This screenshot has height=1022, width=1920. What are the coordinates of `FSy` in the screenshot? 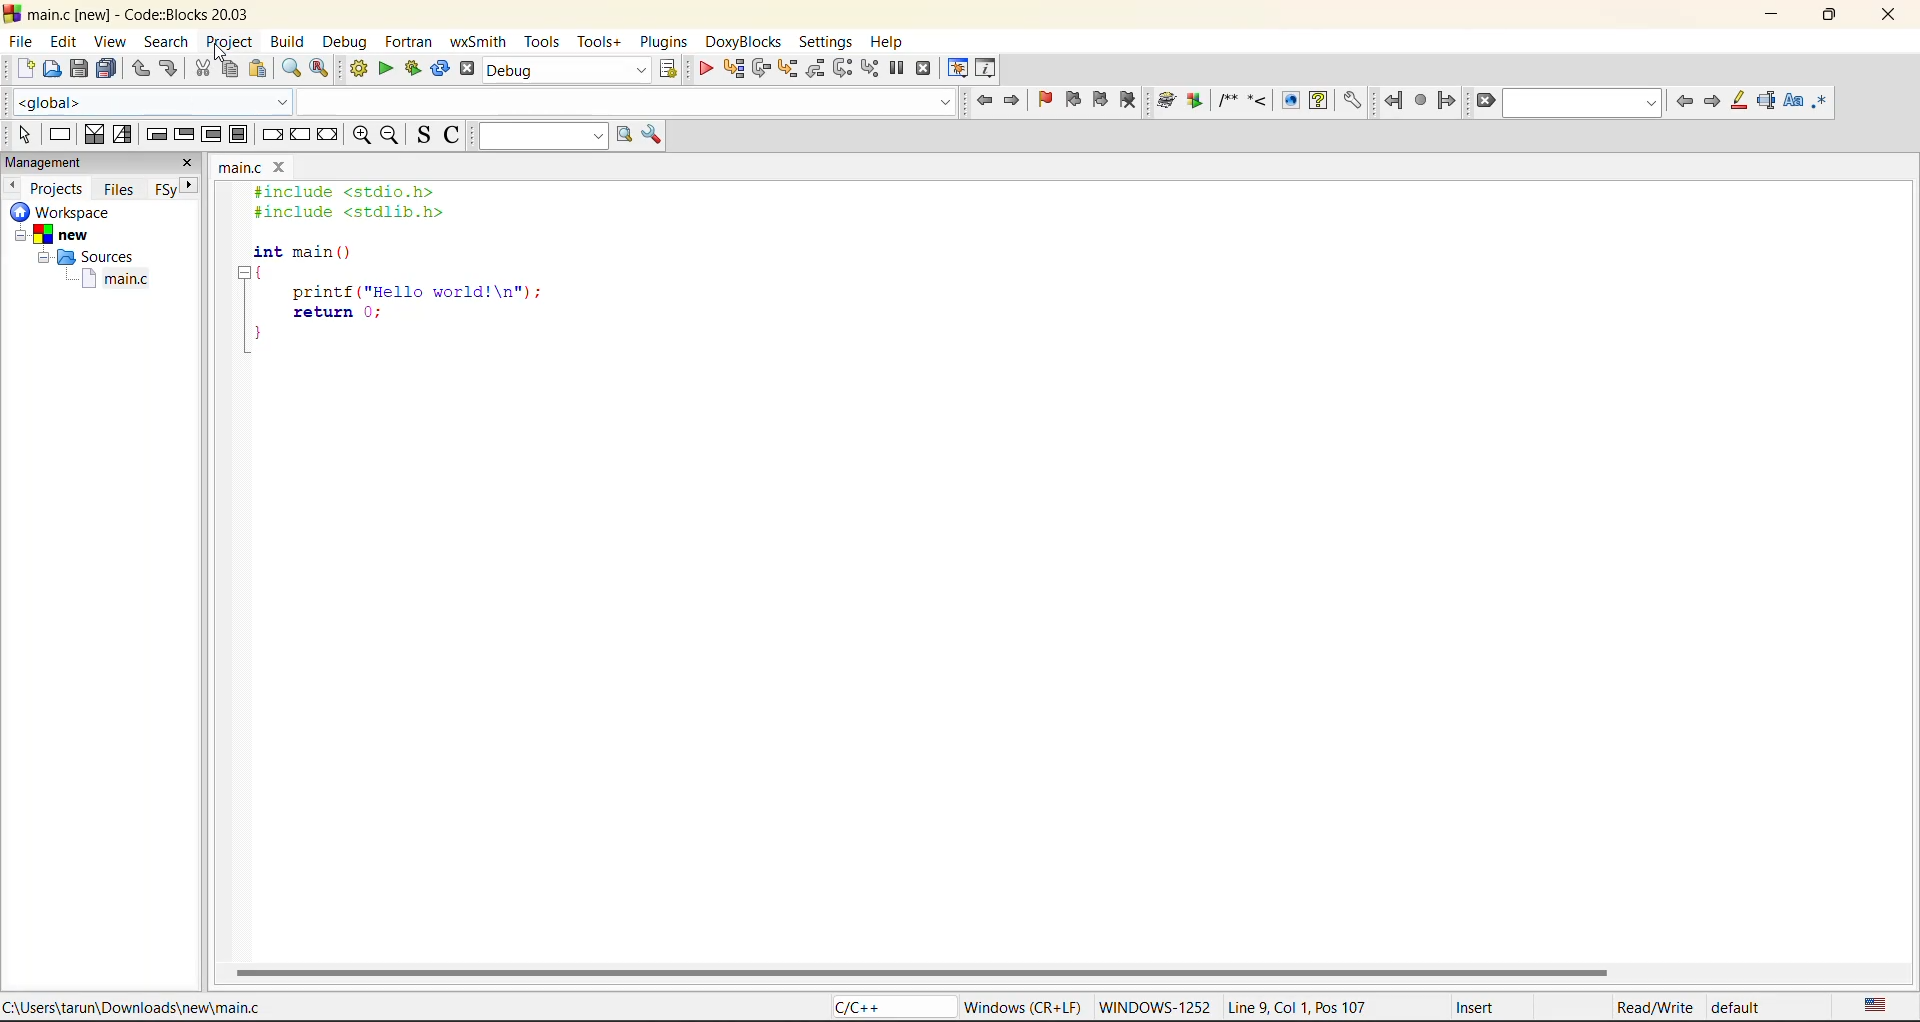 It's located at (165, 190).